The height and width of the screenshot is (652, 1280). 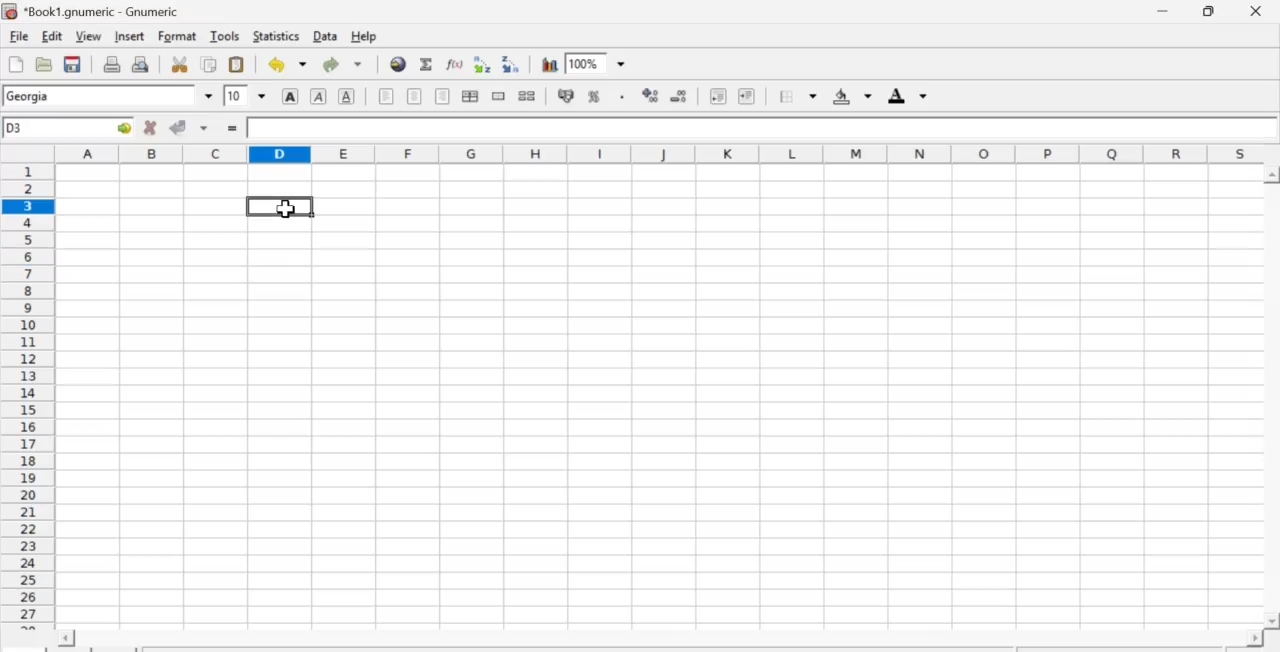 What do you see at coordinates (1272, 175) in the screenshot?
I see `scroll up` at bounding box center [1272, 175].